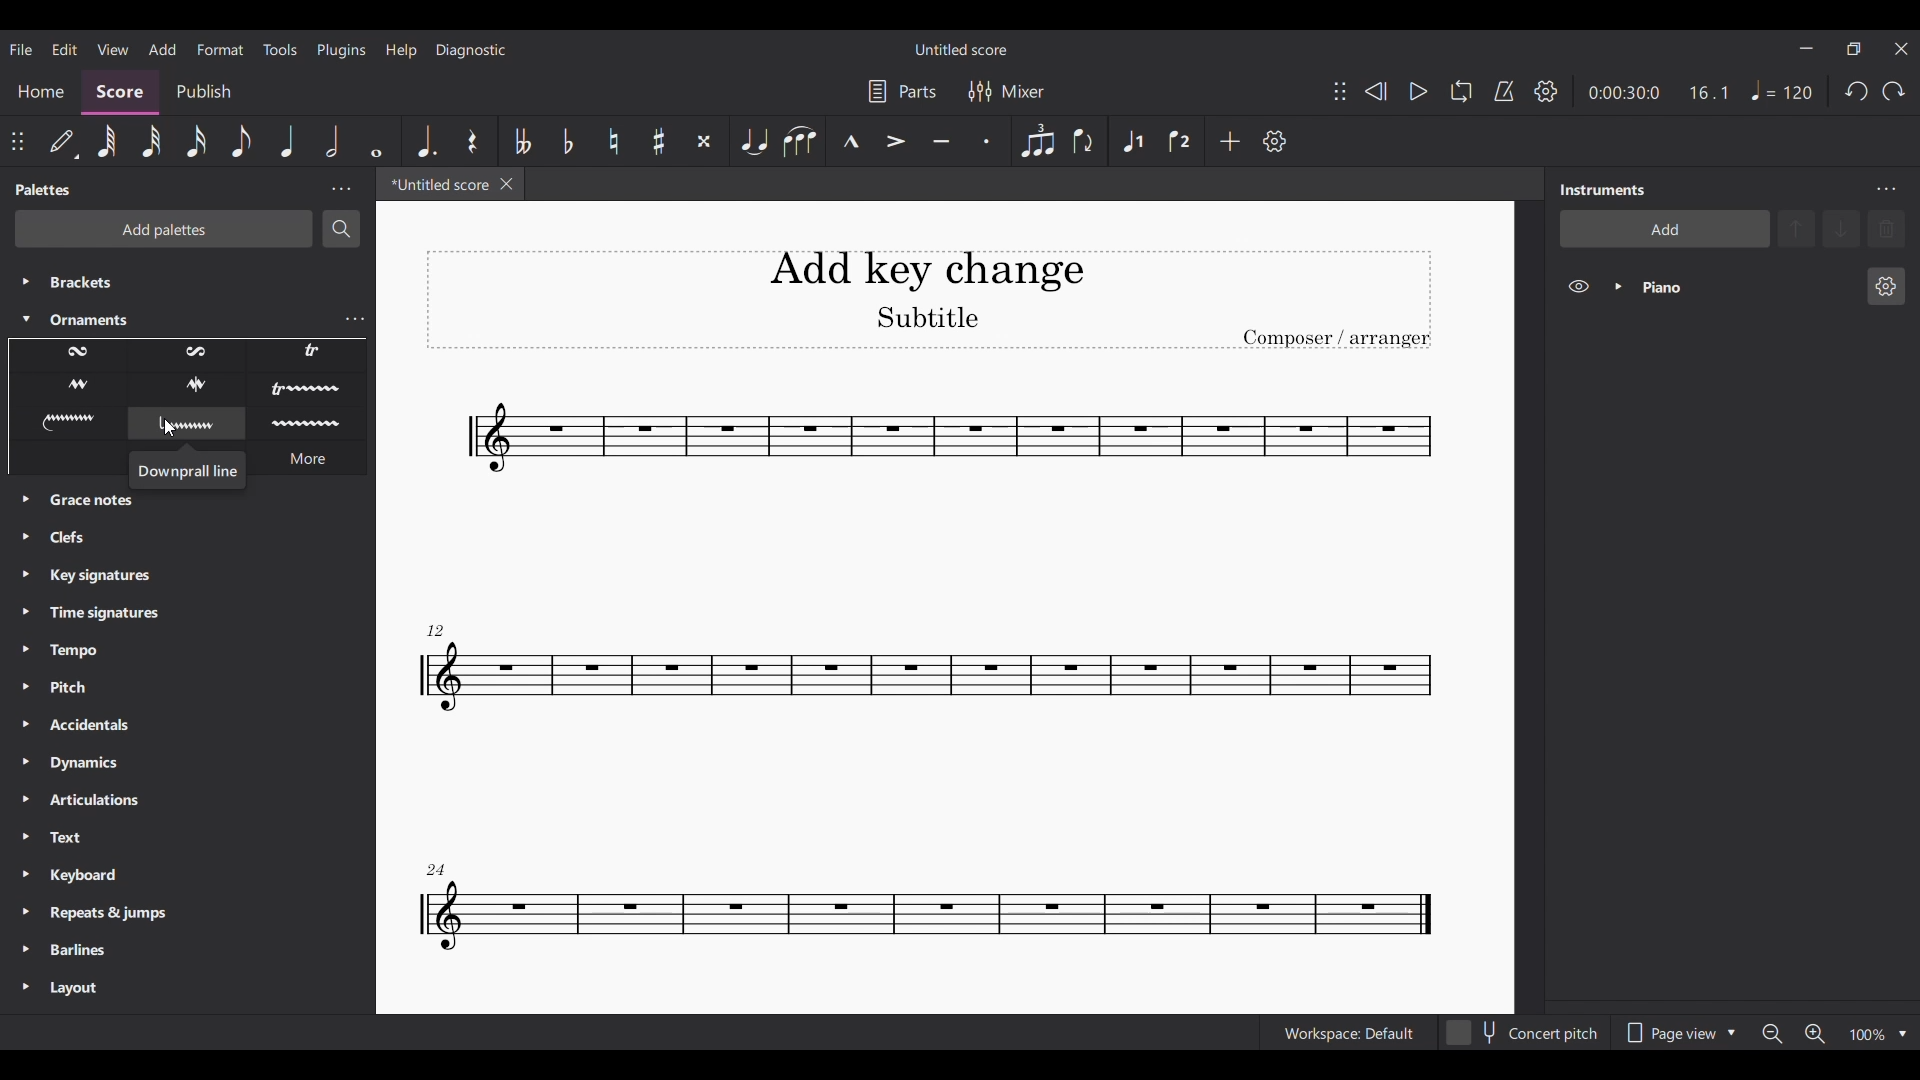 The width and height of the screenshot is (1920, 1080). Describe the element at coordinates (1579, 286) in the screenshot. I see `Hide piano` at that location.